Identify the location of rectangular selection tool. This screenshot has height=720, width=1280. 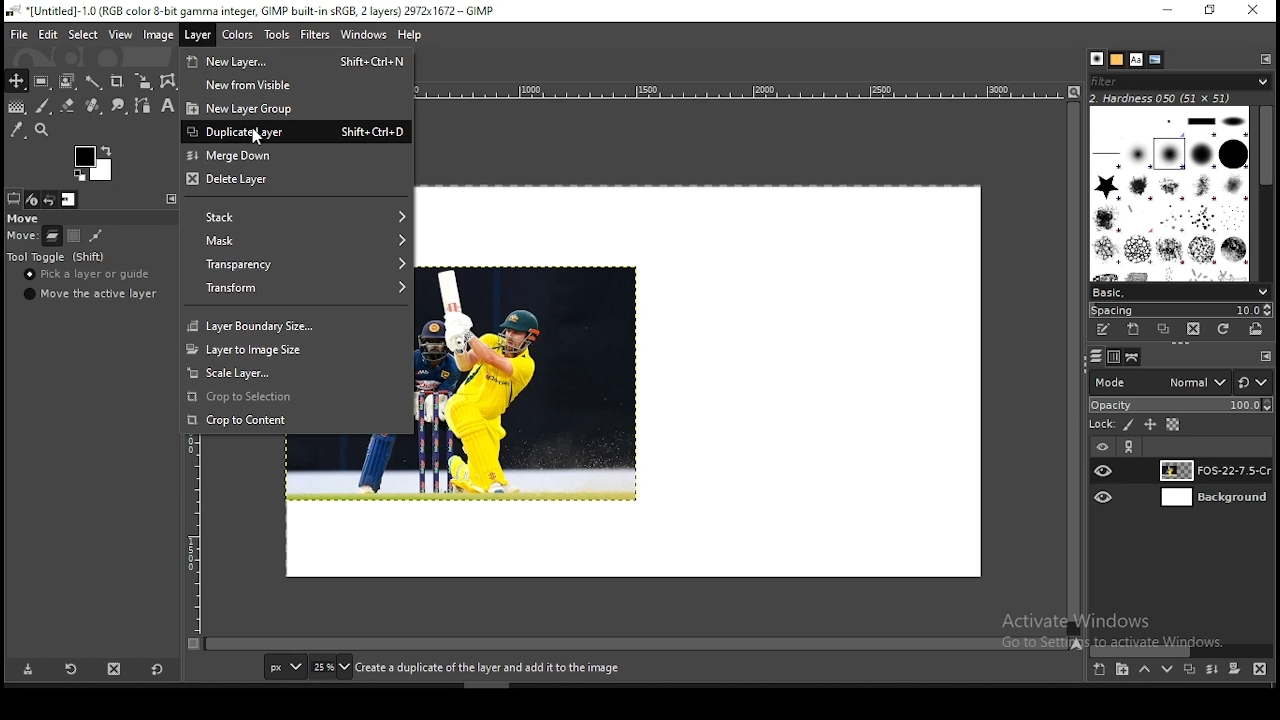
(40, 81).